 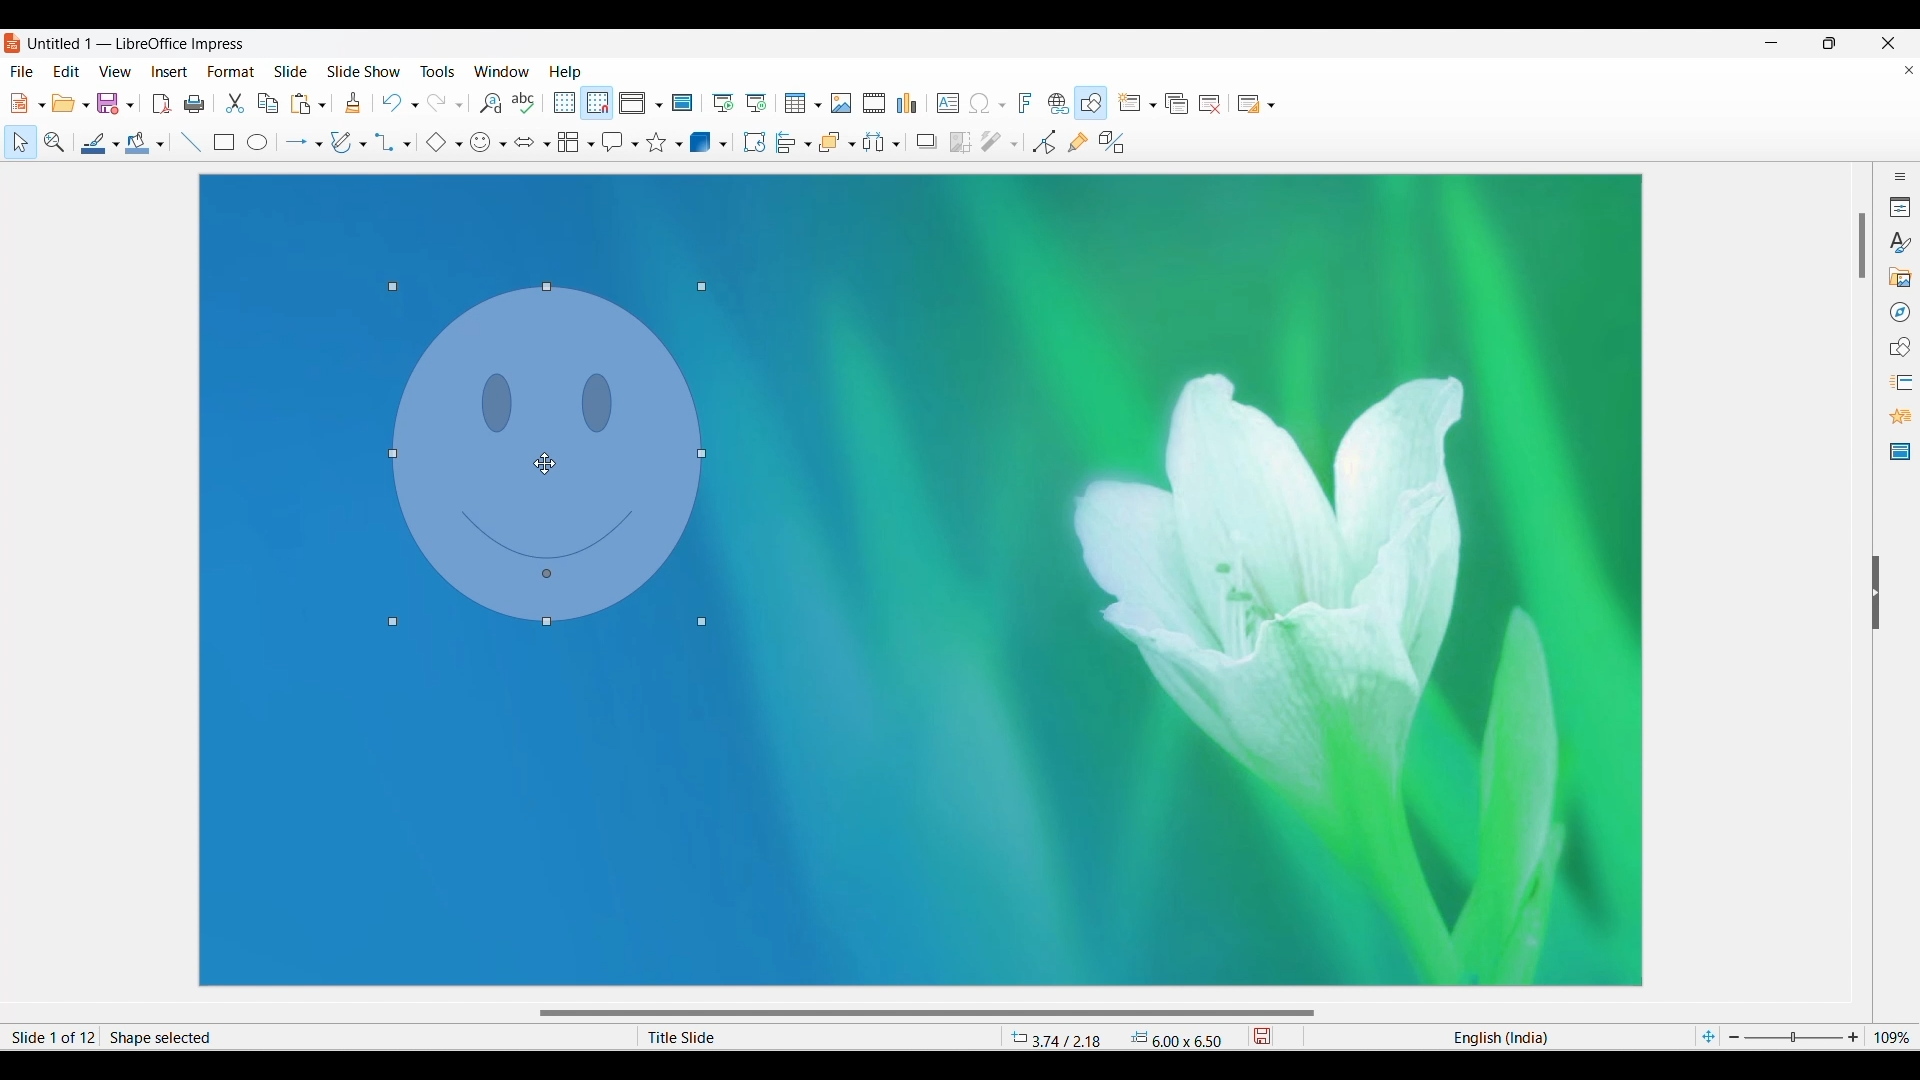 I want to click on File, so click(x=22, y=71).